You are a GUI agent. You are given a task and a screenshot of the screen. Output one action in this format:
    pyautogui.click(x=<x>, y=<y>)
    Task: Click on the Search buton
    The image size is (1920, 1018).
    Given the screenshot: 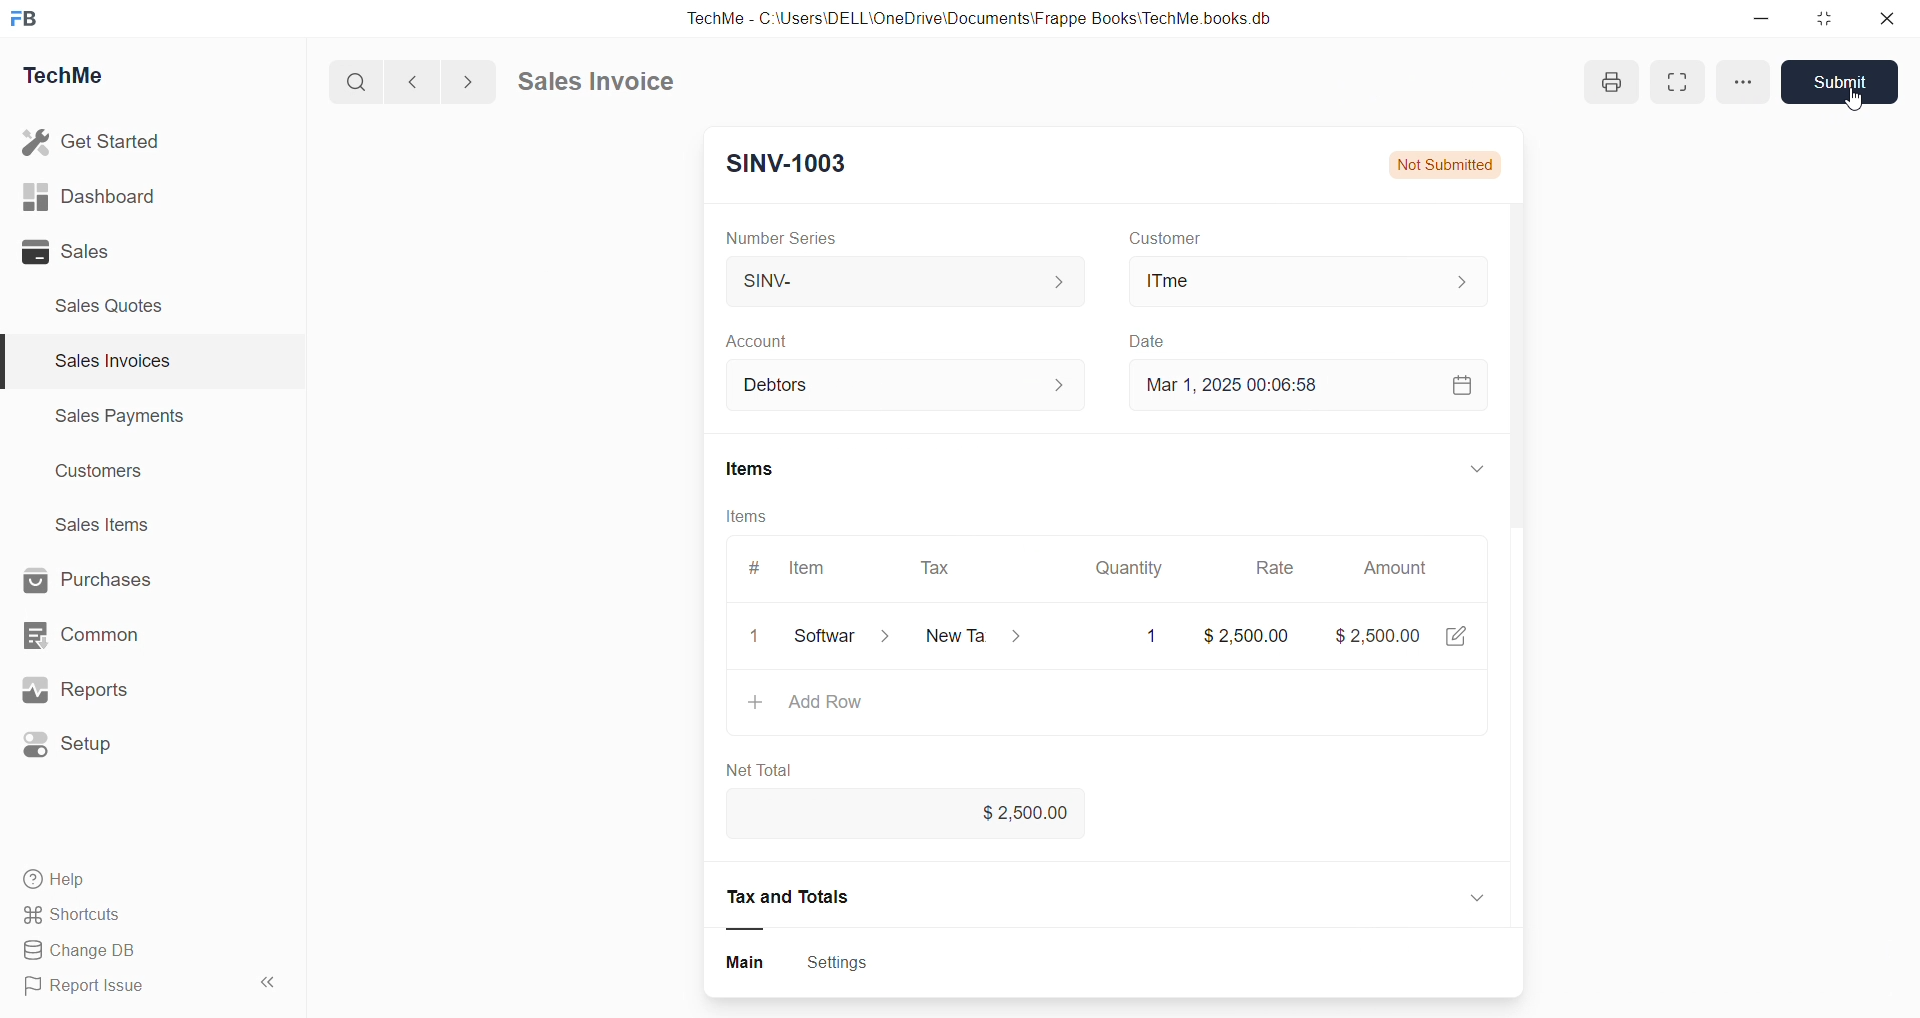 What is the action you would take?
    pyautogui.click(x=359, y=82)
    